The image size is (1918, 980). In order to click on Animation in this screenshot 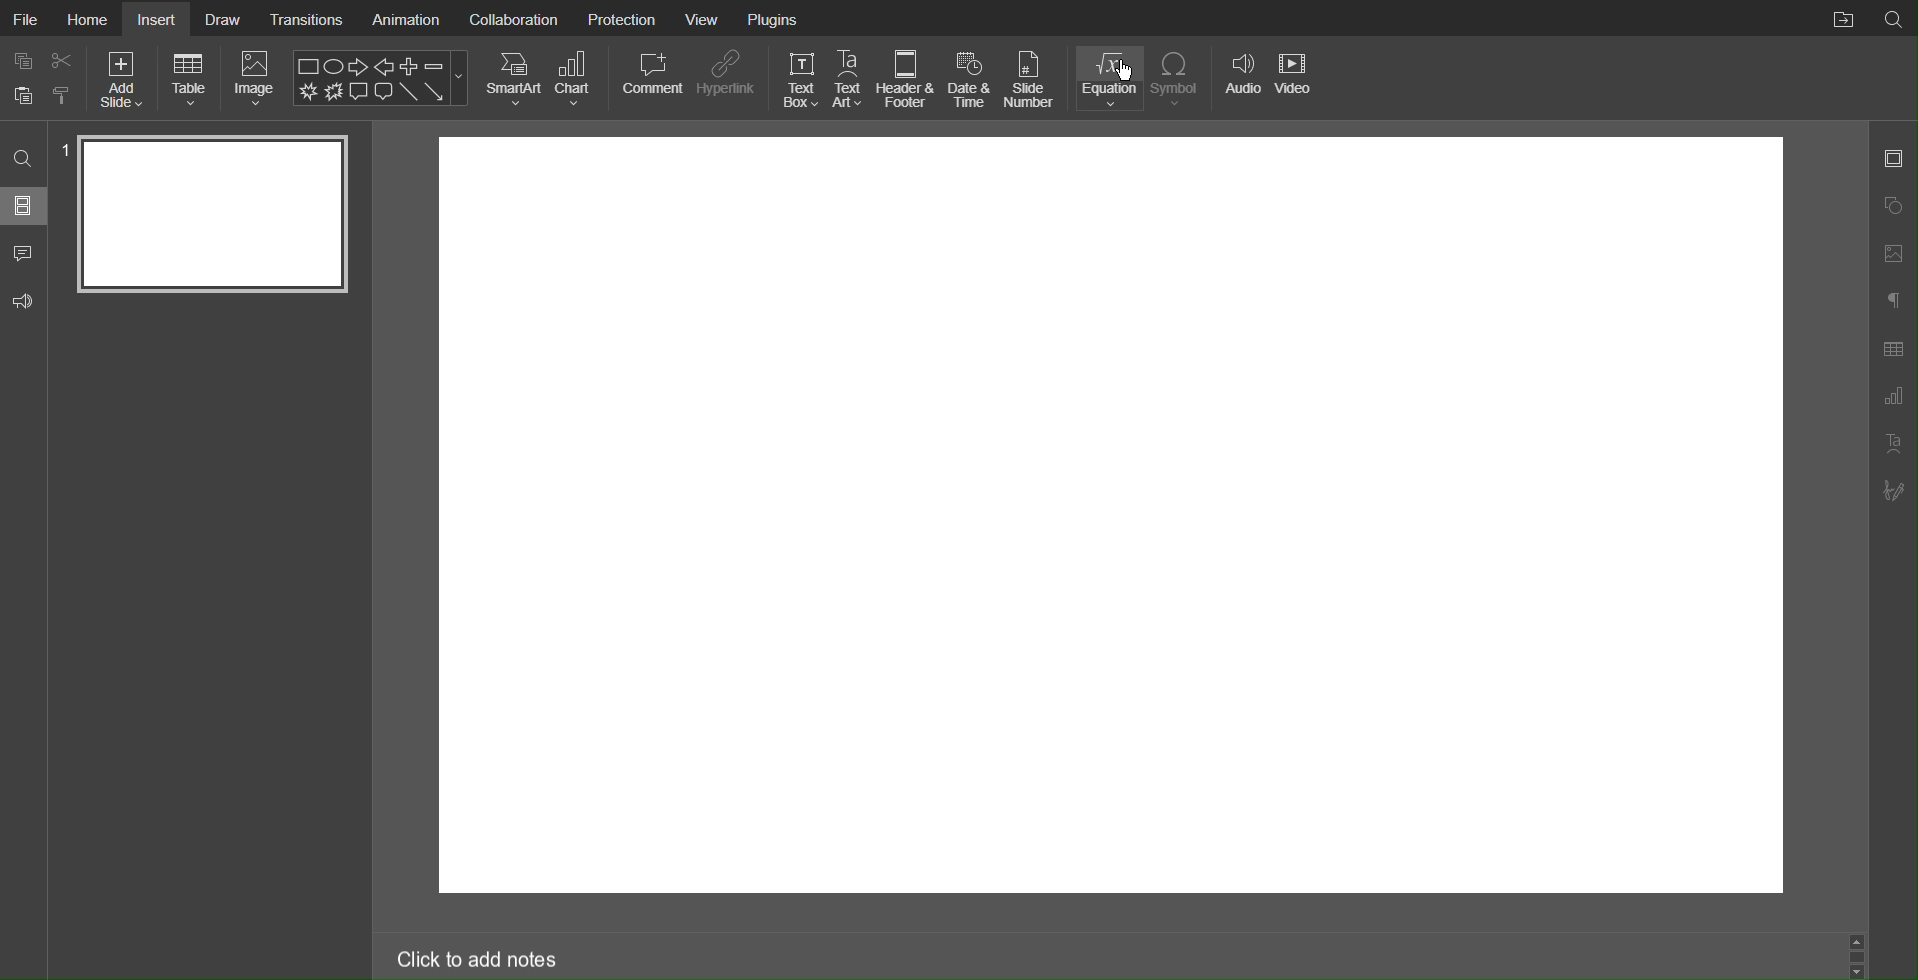, I will do `click(405, 18)`.